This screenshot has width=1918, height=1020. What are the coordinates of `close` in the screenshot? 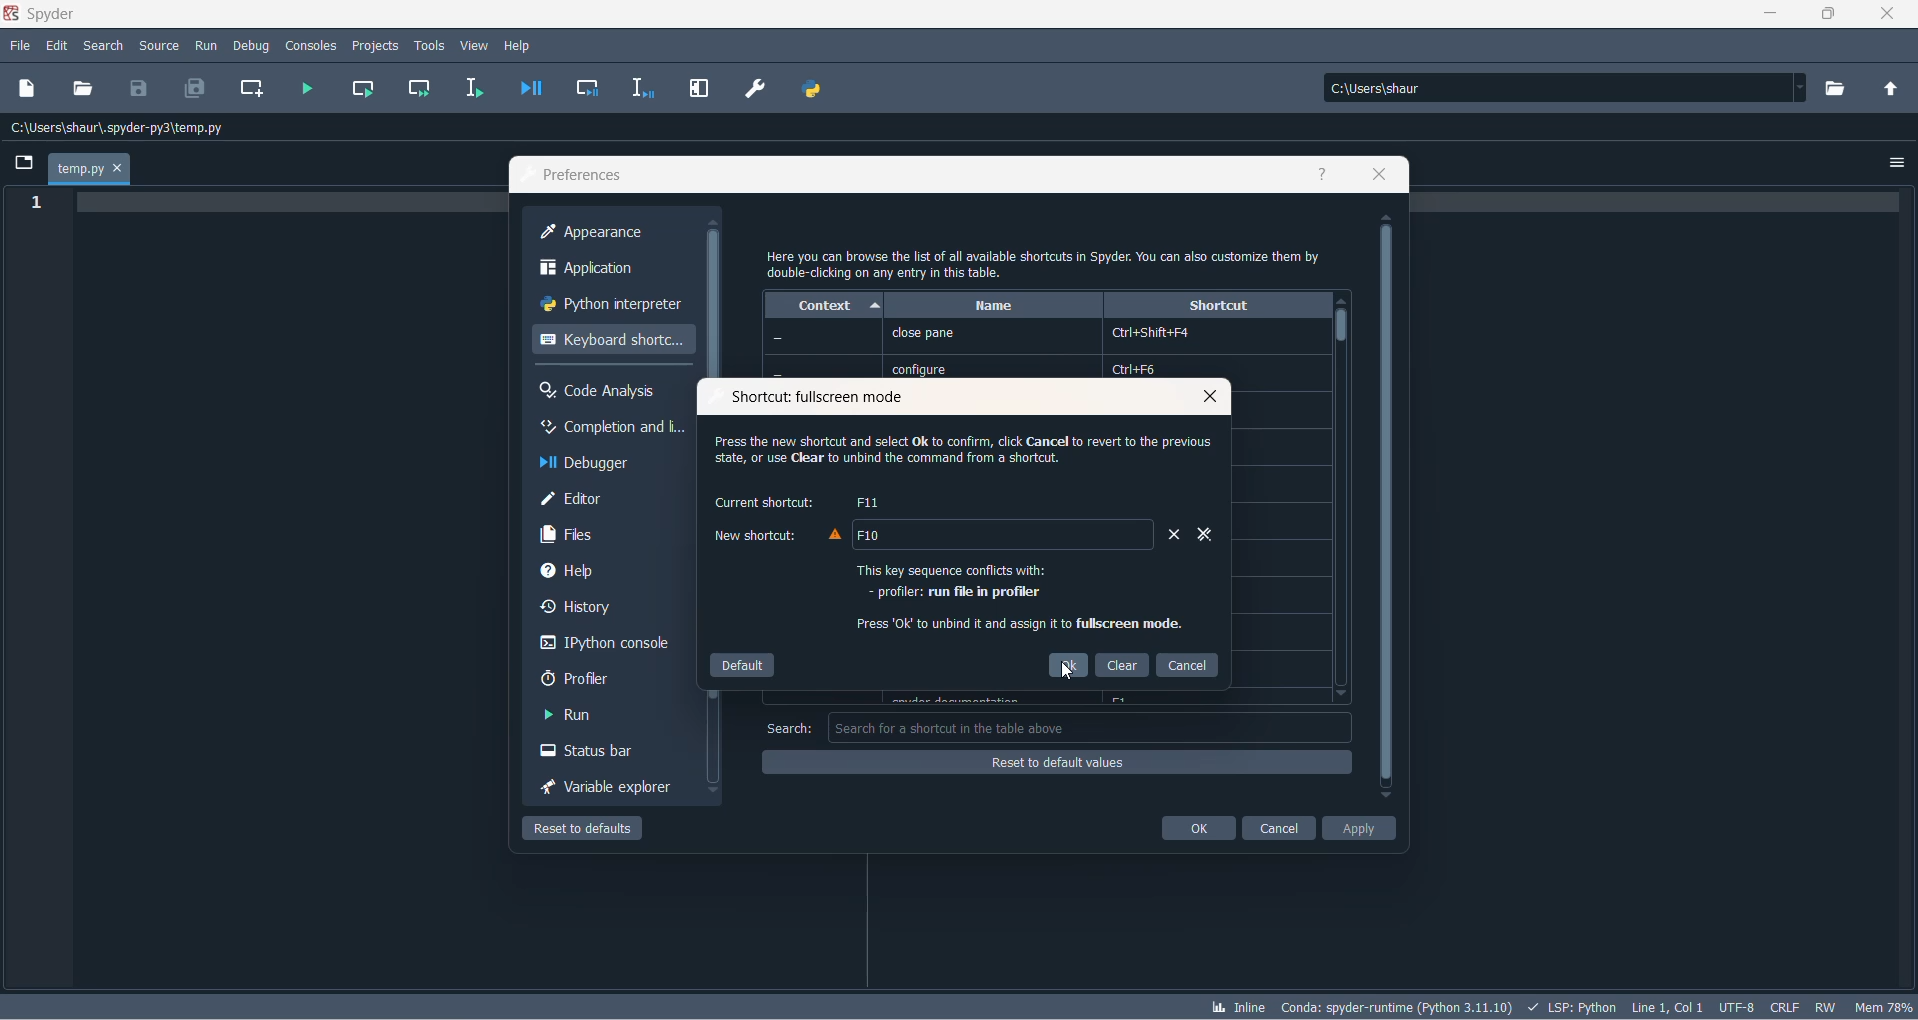 It's located at (1382, 176).